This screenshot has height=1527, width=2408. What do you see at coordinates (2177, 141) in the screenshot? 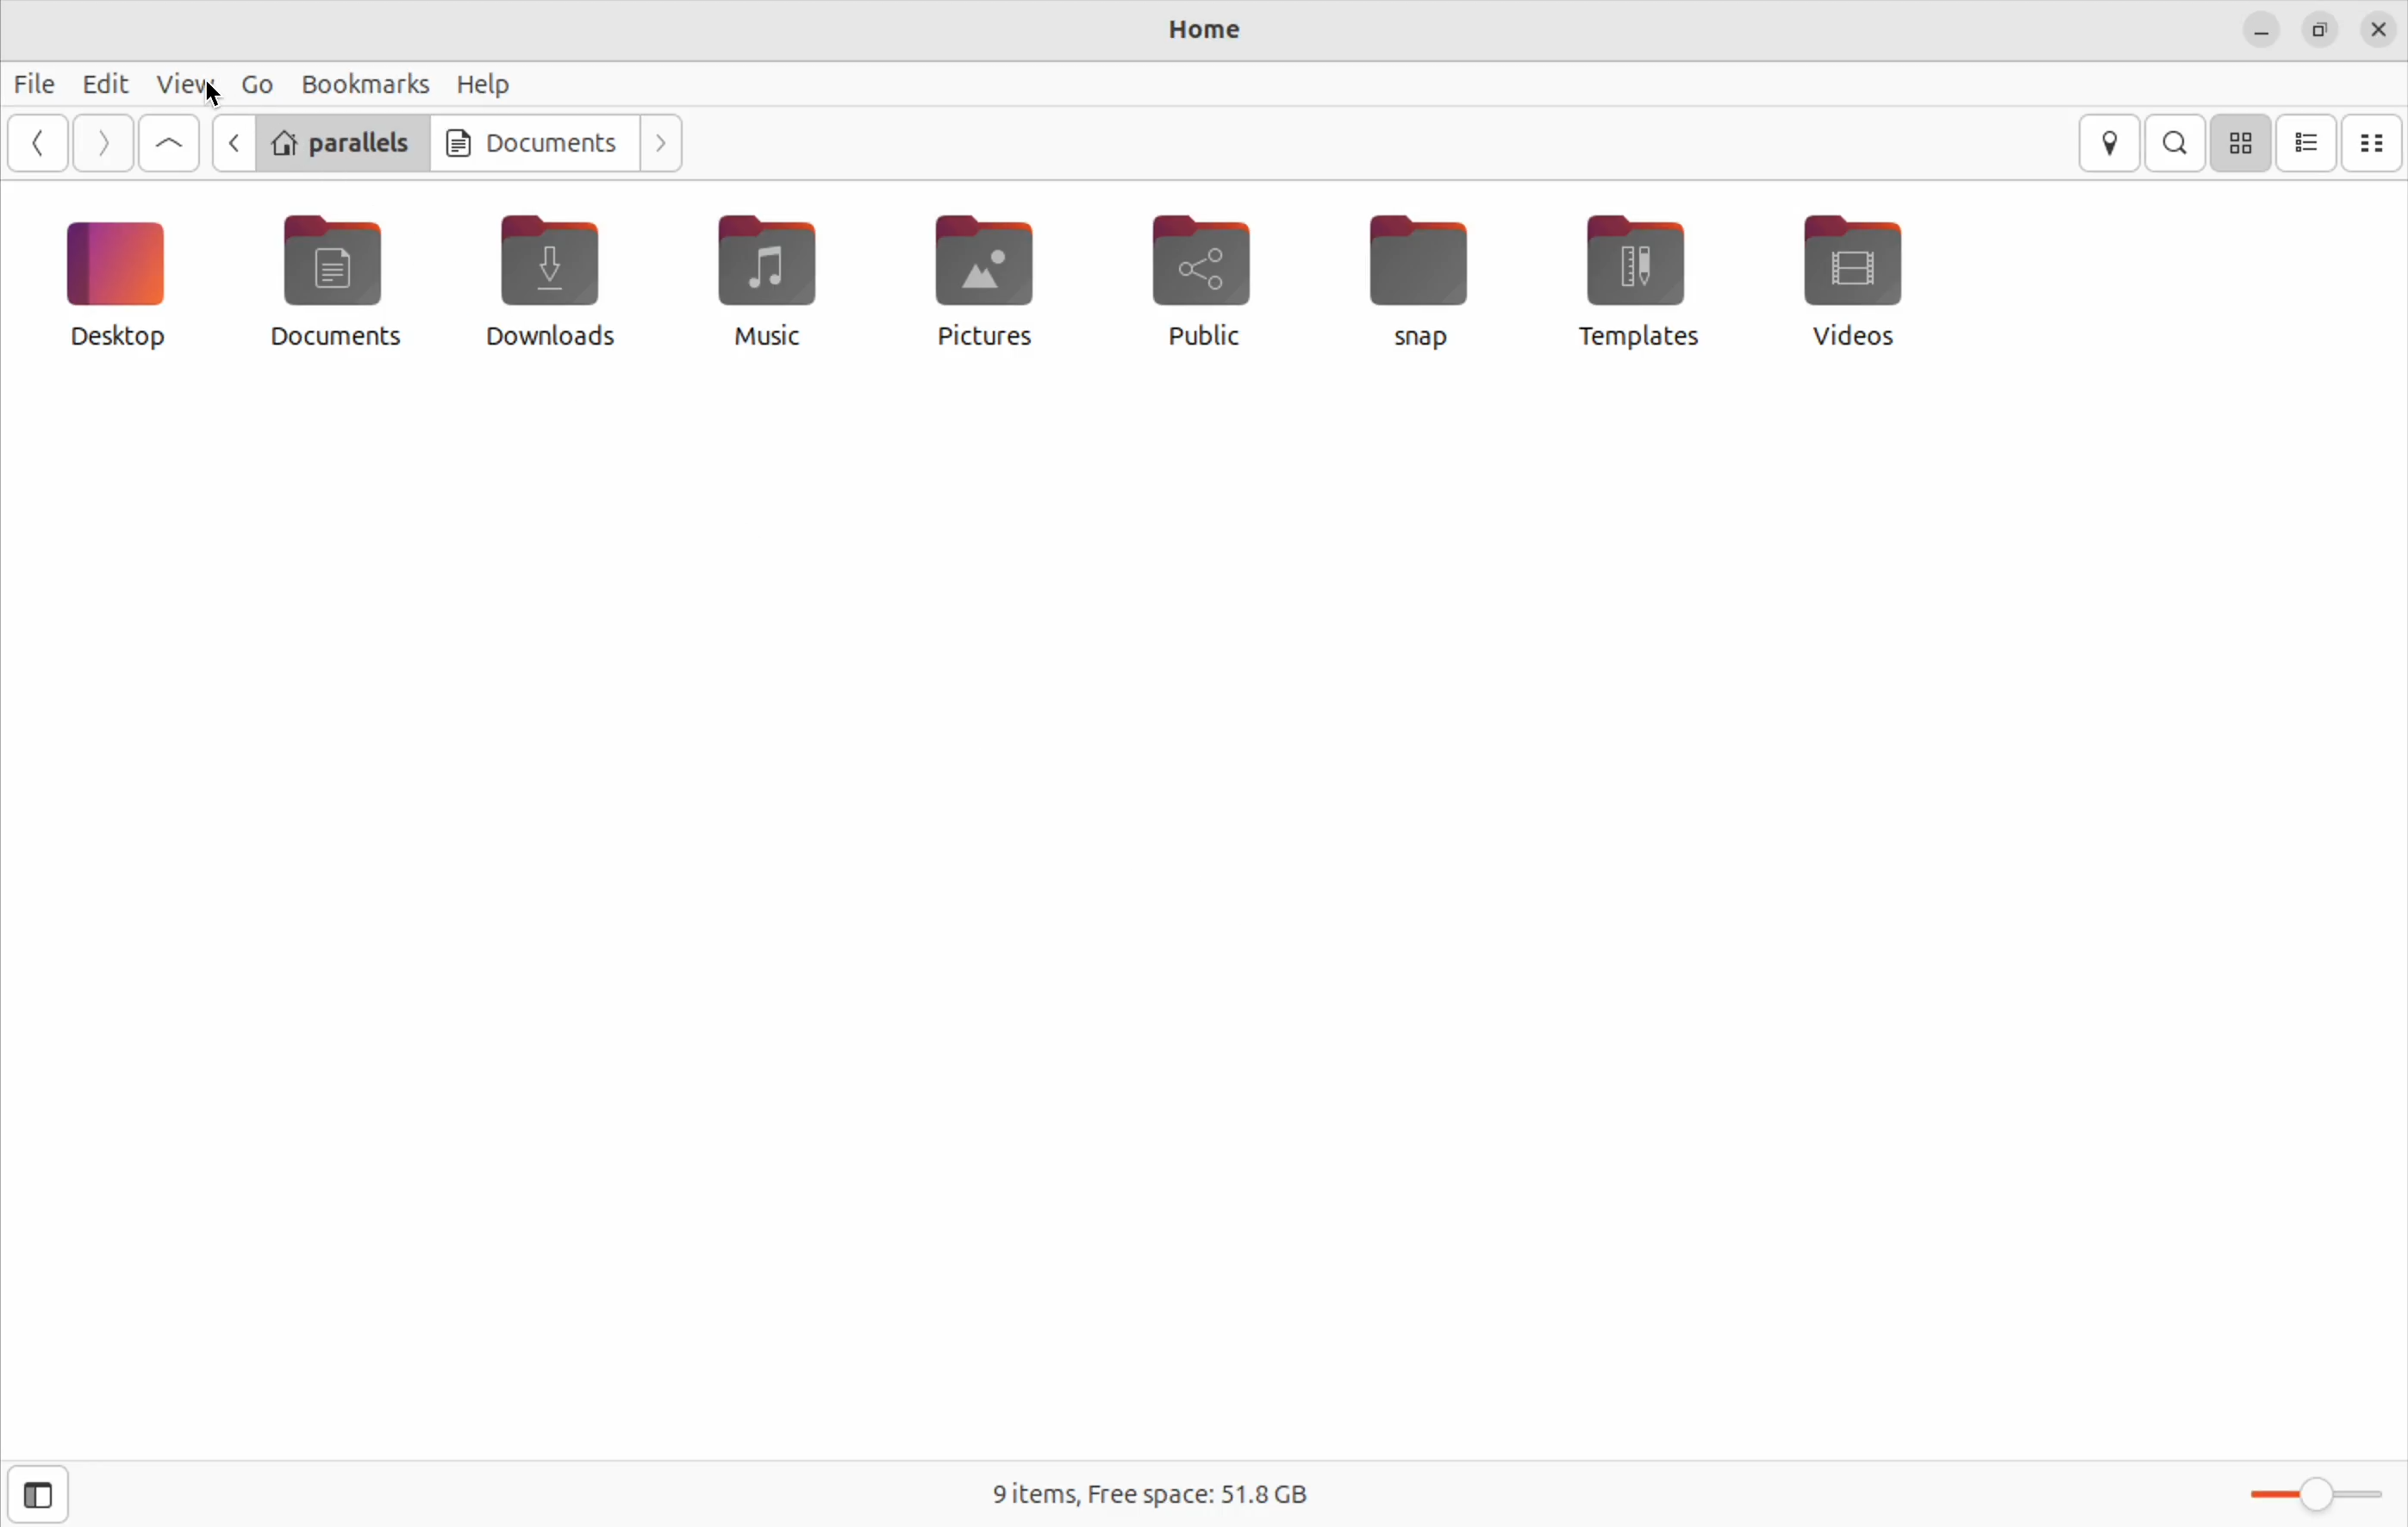
I see `search bar` at bounding box center [2177, 141].